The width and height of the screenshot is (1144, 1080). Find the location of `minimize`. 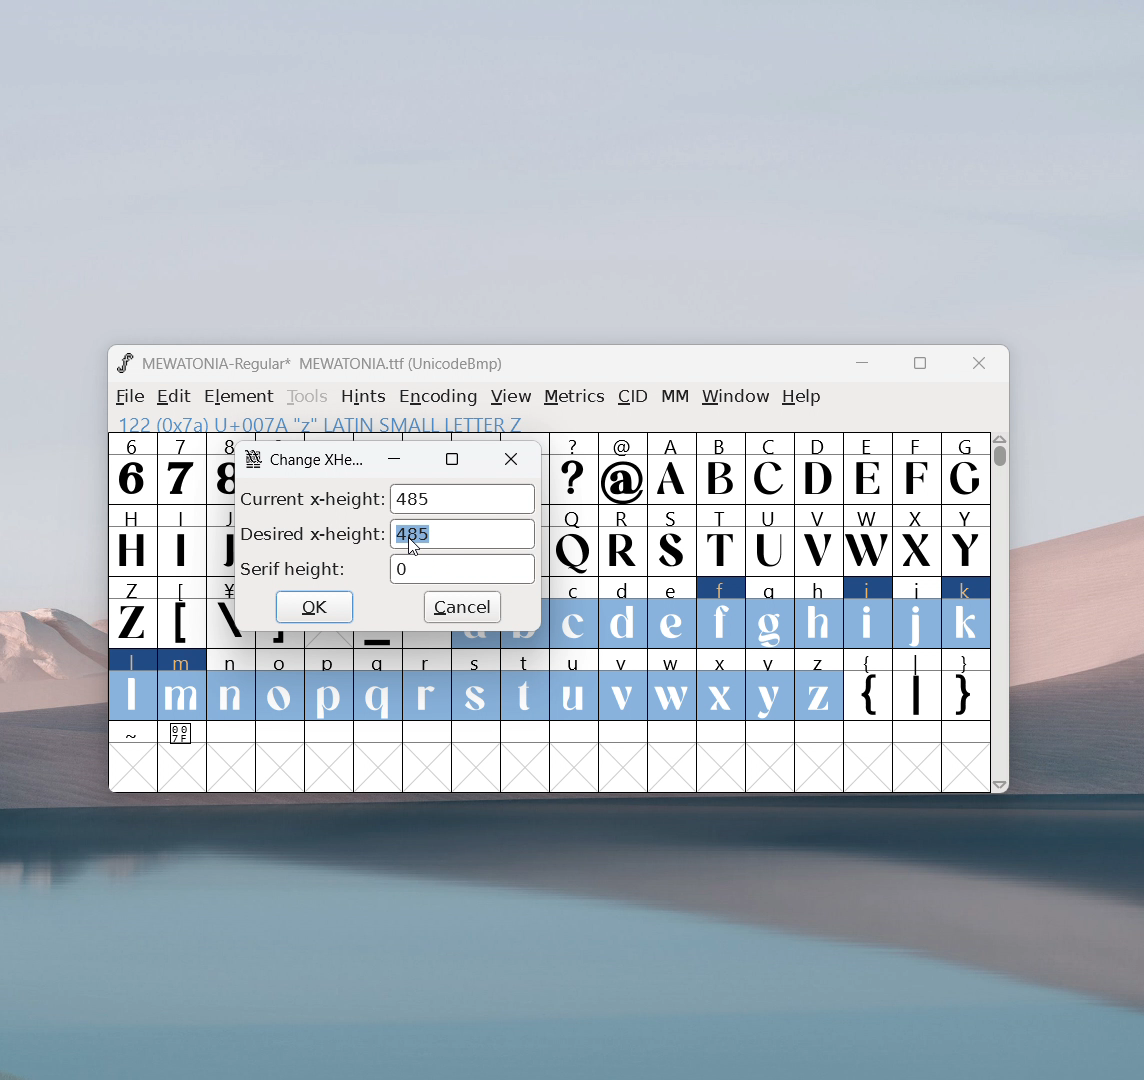

minimize is located at coordinates (395, 459).